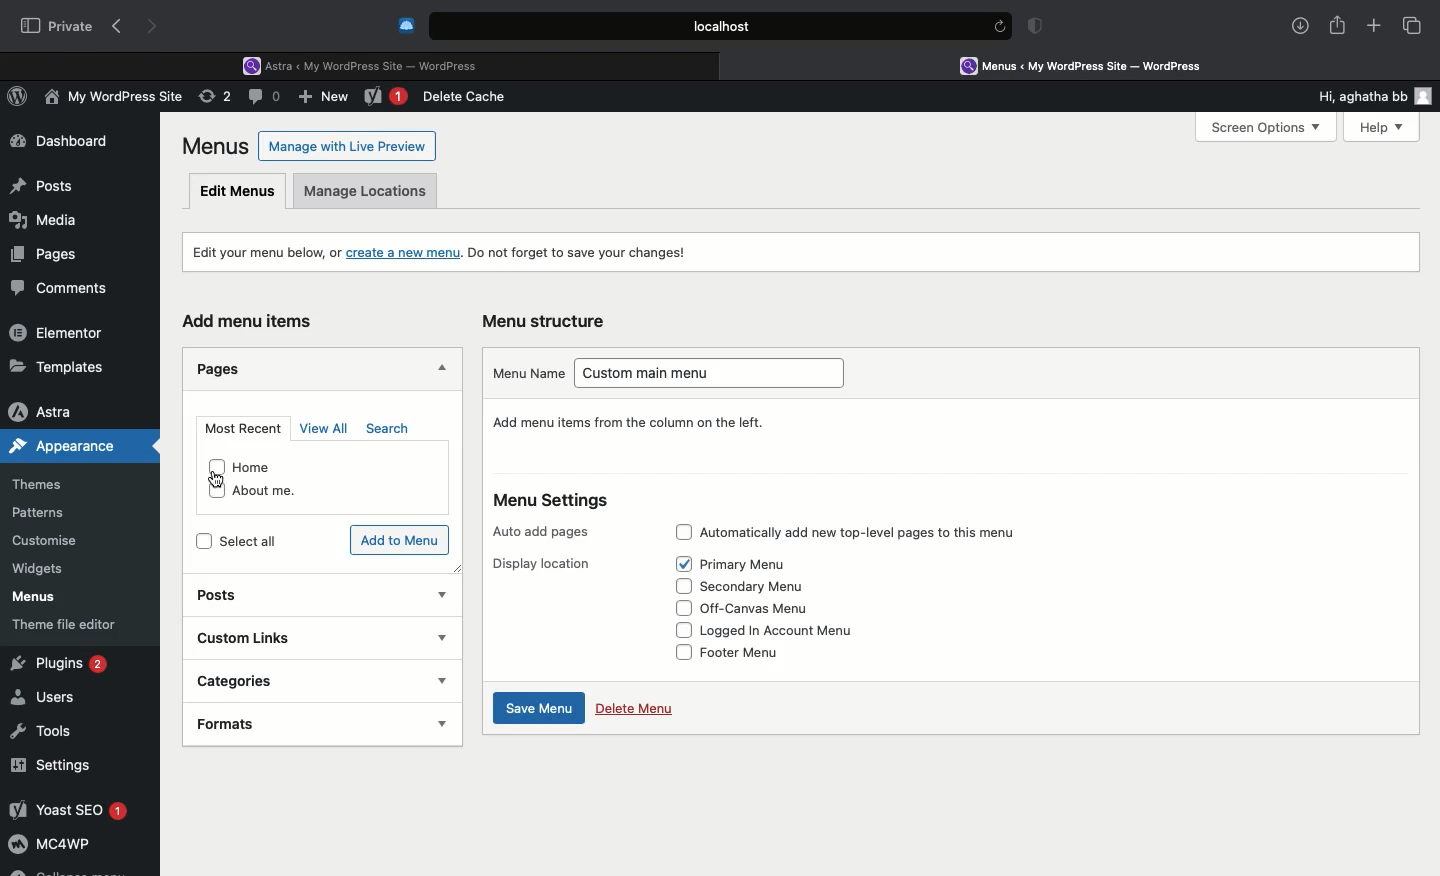  I want to click on Media, so click(46, 217).